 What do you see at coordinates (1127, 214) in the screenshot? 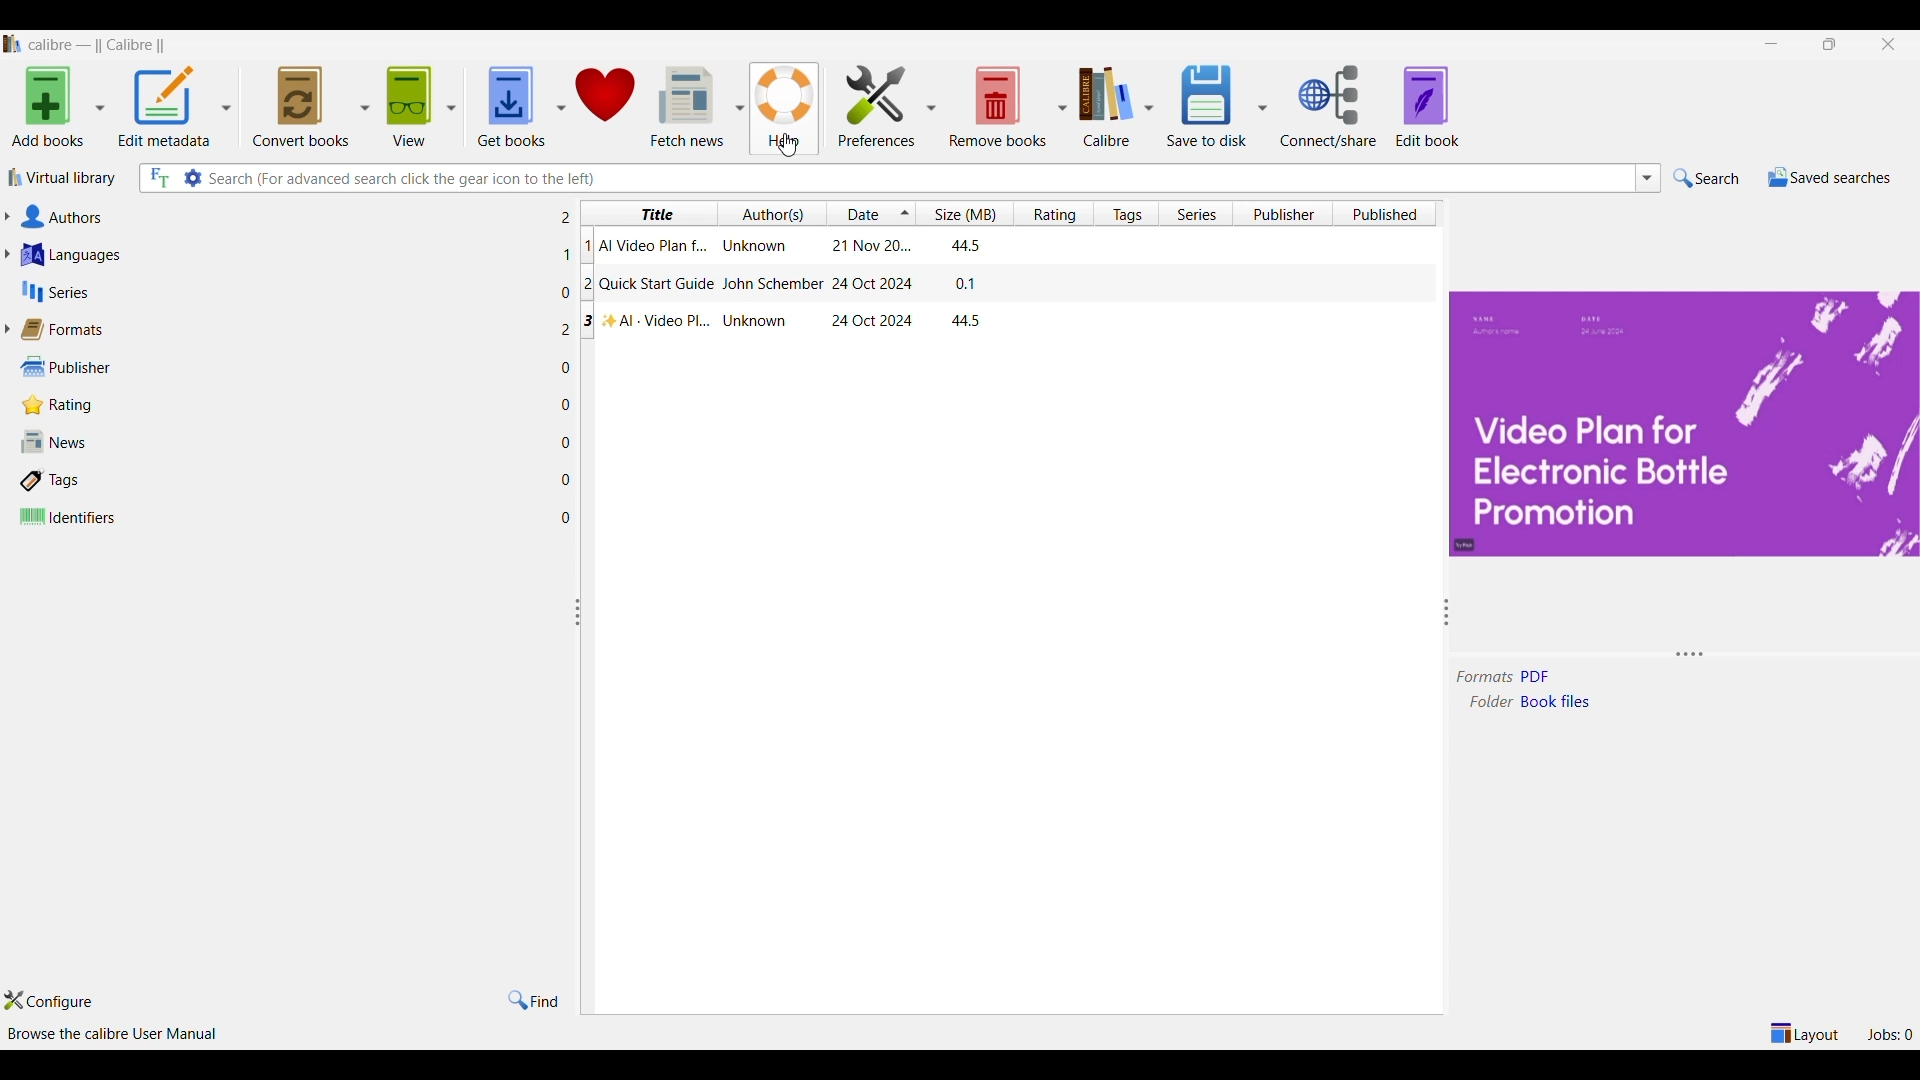
I see `Tags column` at bounding box center [1127, 214].